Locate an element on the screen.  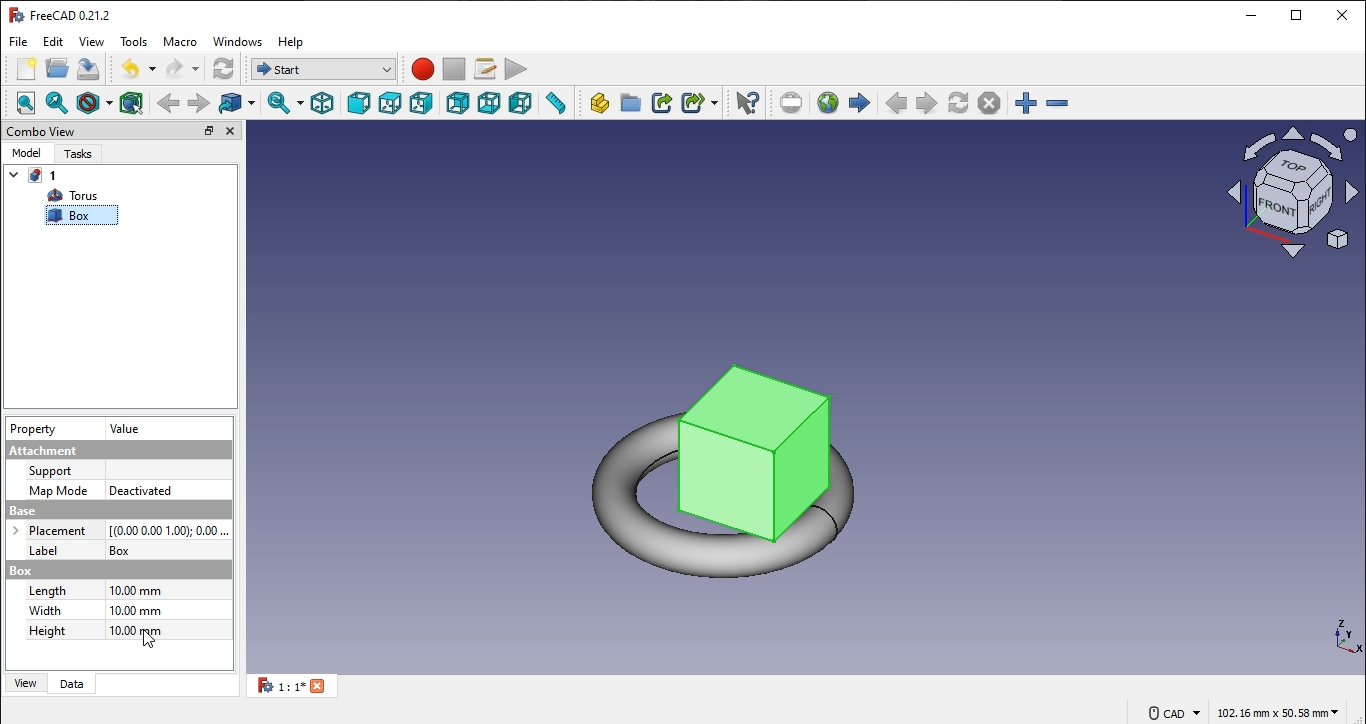
value is located at coordinates (126, 429).